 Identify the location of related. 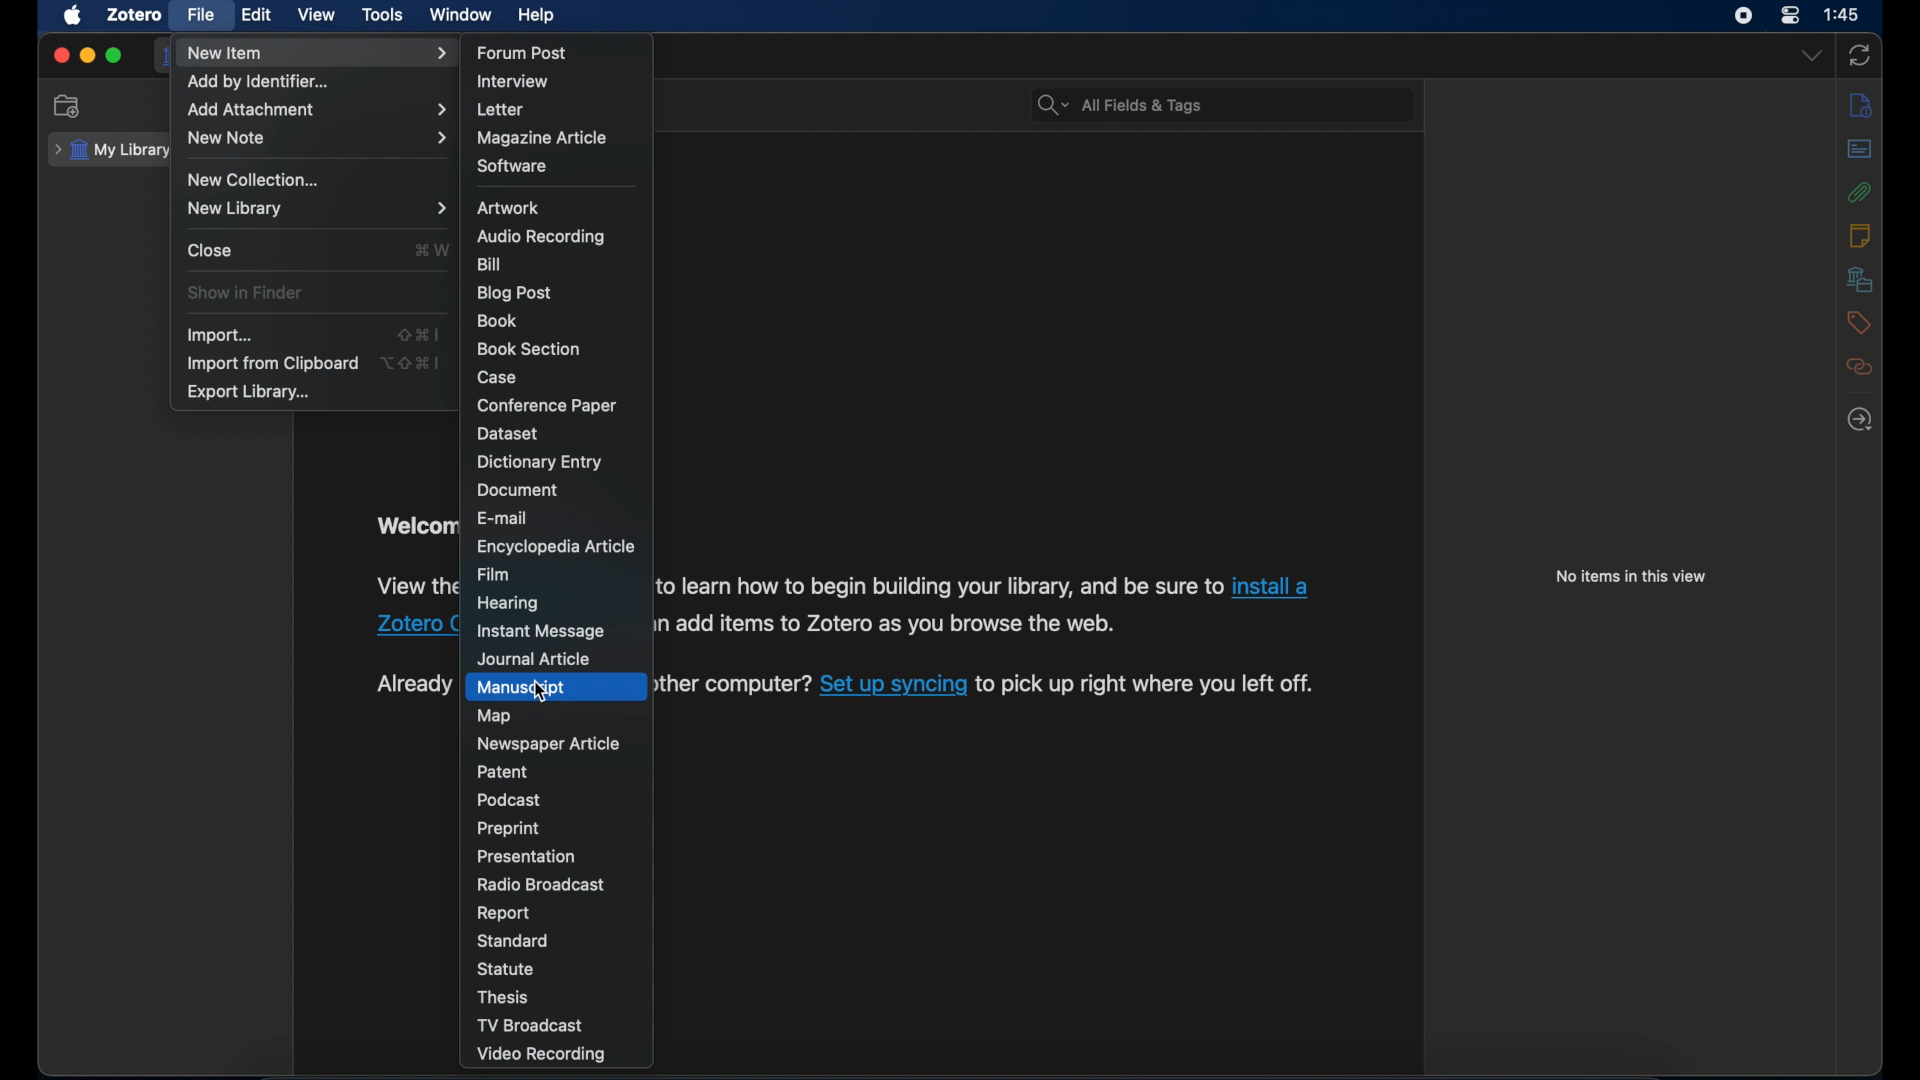
(1859, 367).